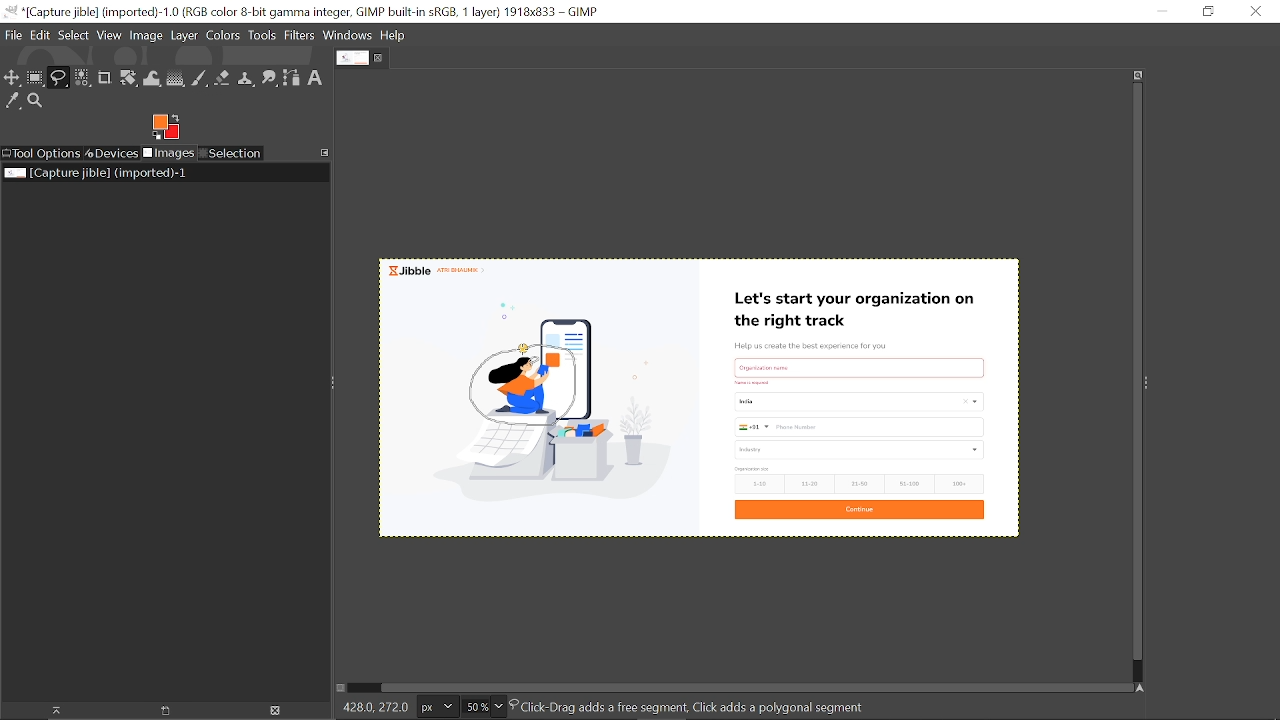  What do you see at coordinates (474, 706) in the screenshot?
I see `Current zoom` at bounding box center [474, 706].